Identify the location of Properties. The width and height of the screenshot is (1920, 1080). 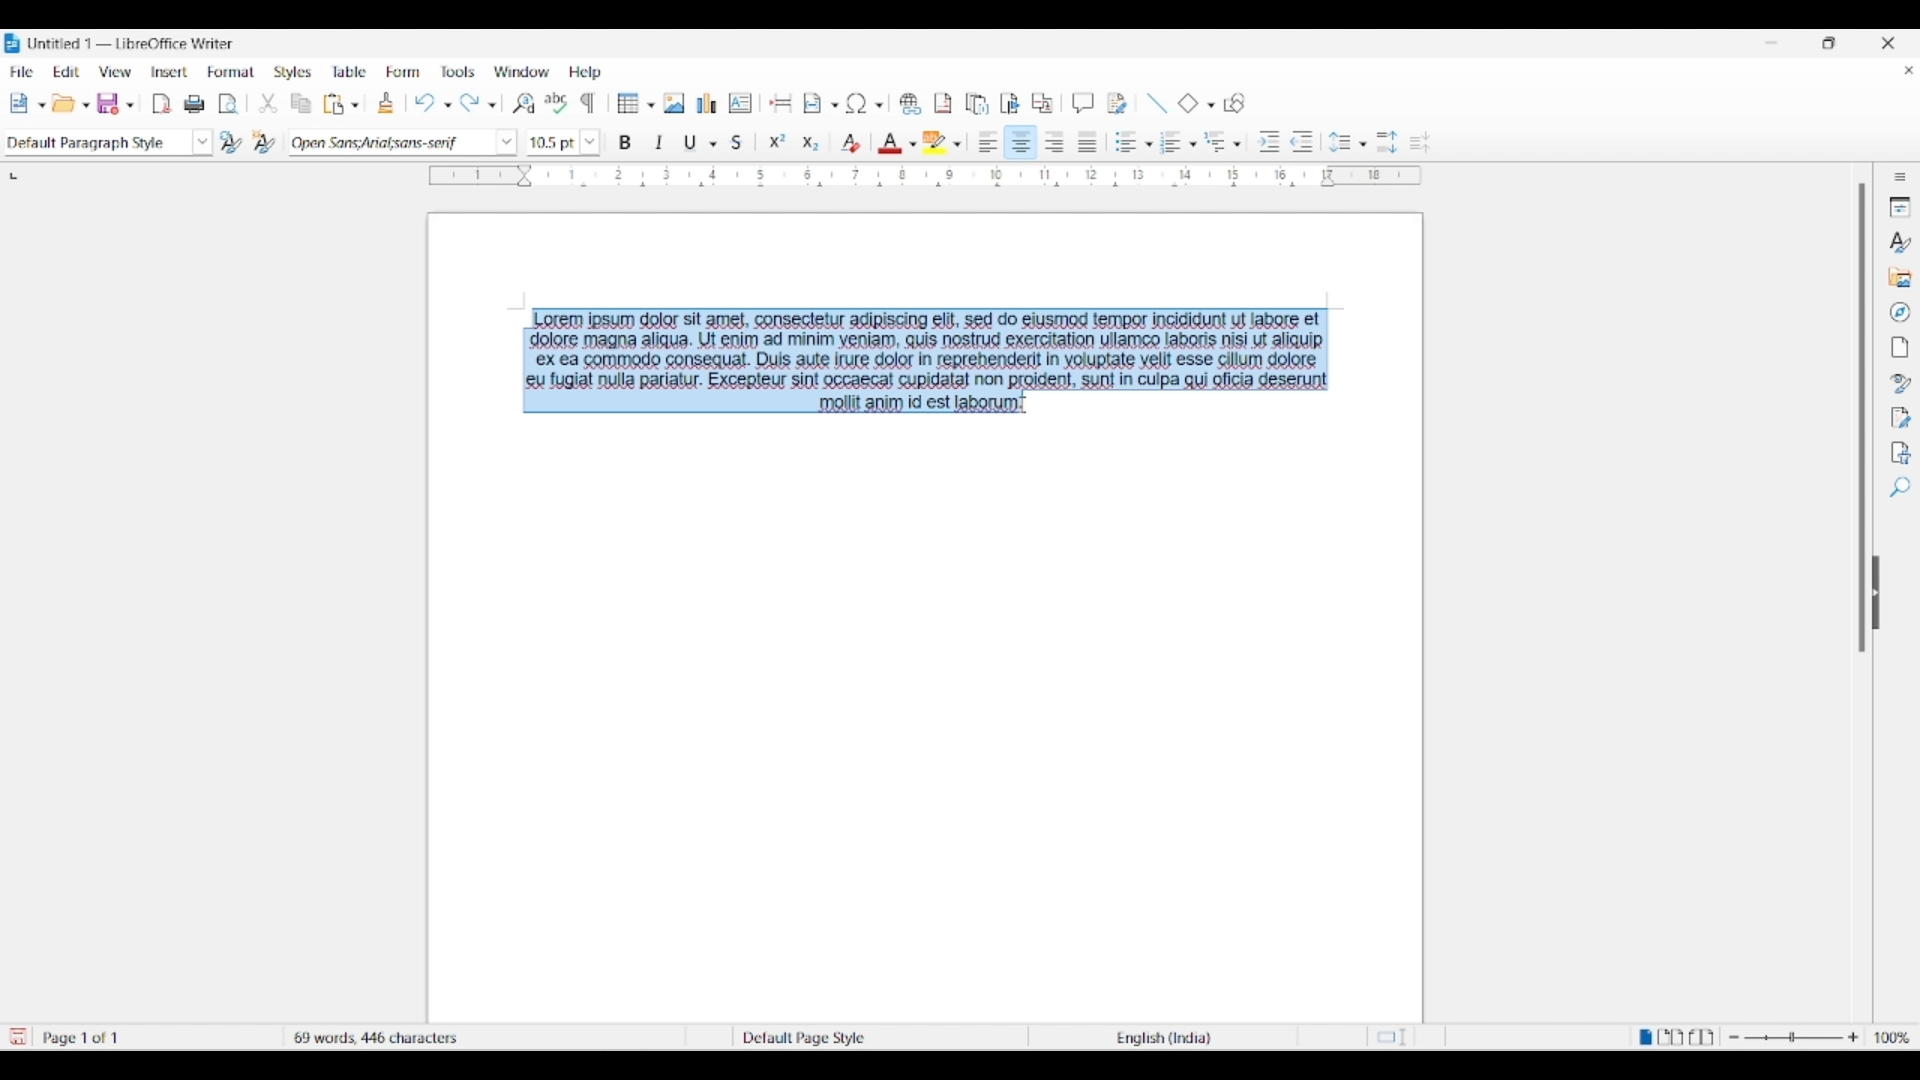
(1900, 207).